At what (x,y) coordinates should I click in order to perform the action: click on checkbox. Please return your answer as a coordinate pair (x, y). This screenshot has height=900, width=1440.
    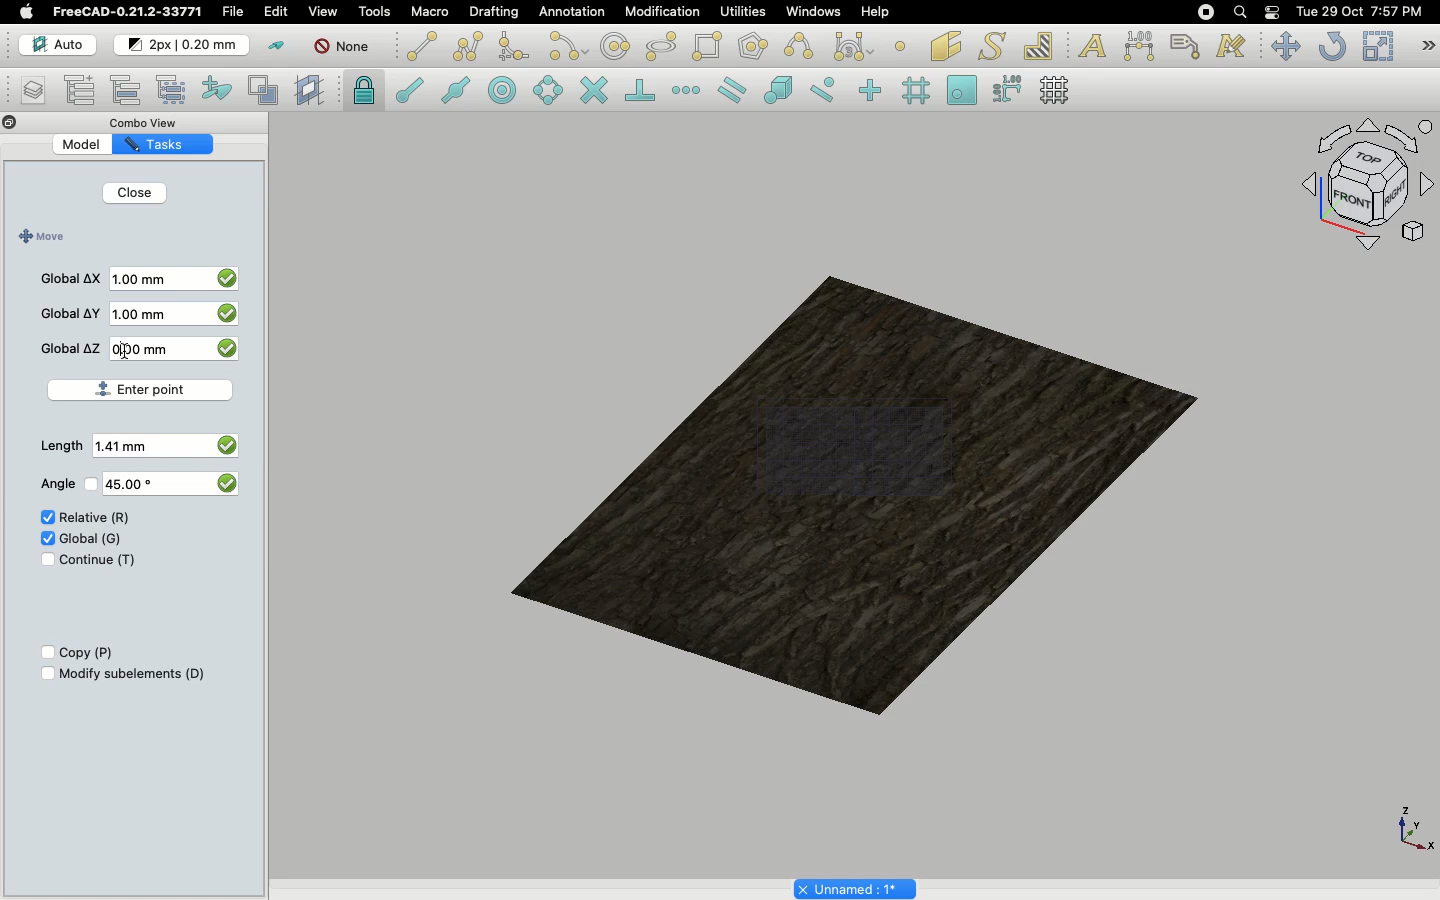
    Looking at the image, I should click on (230, 352).